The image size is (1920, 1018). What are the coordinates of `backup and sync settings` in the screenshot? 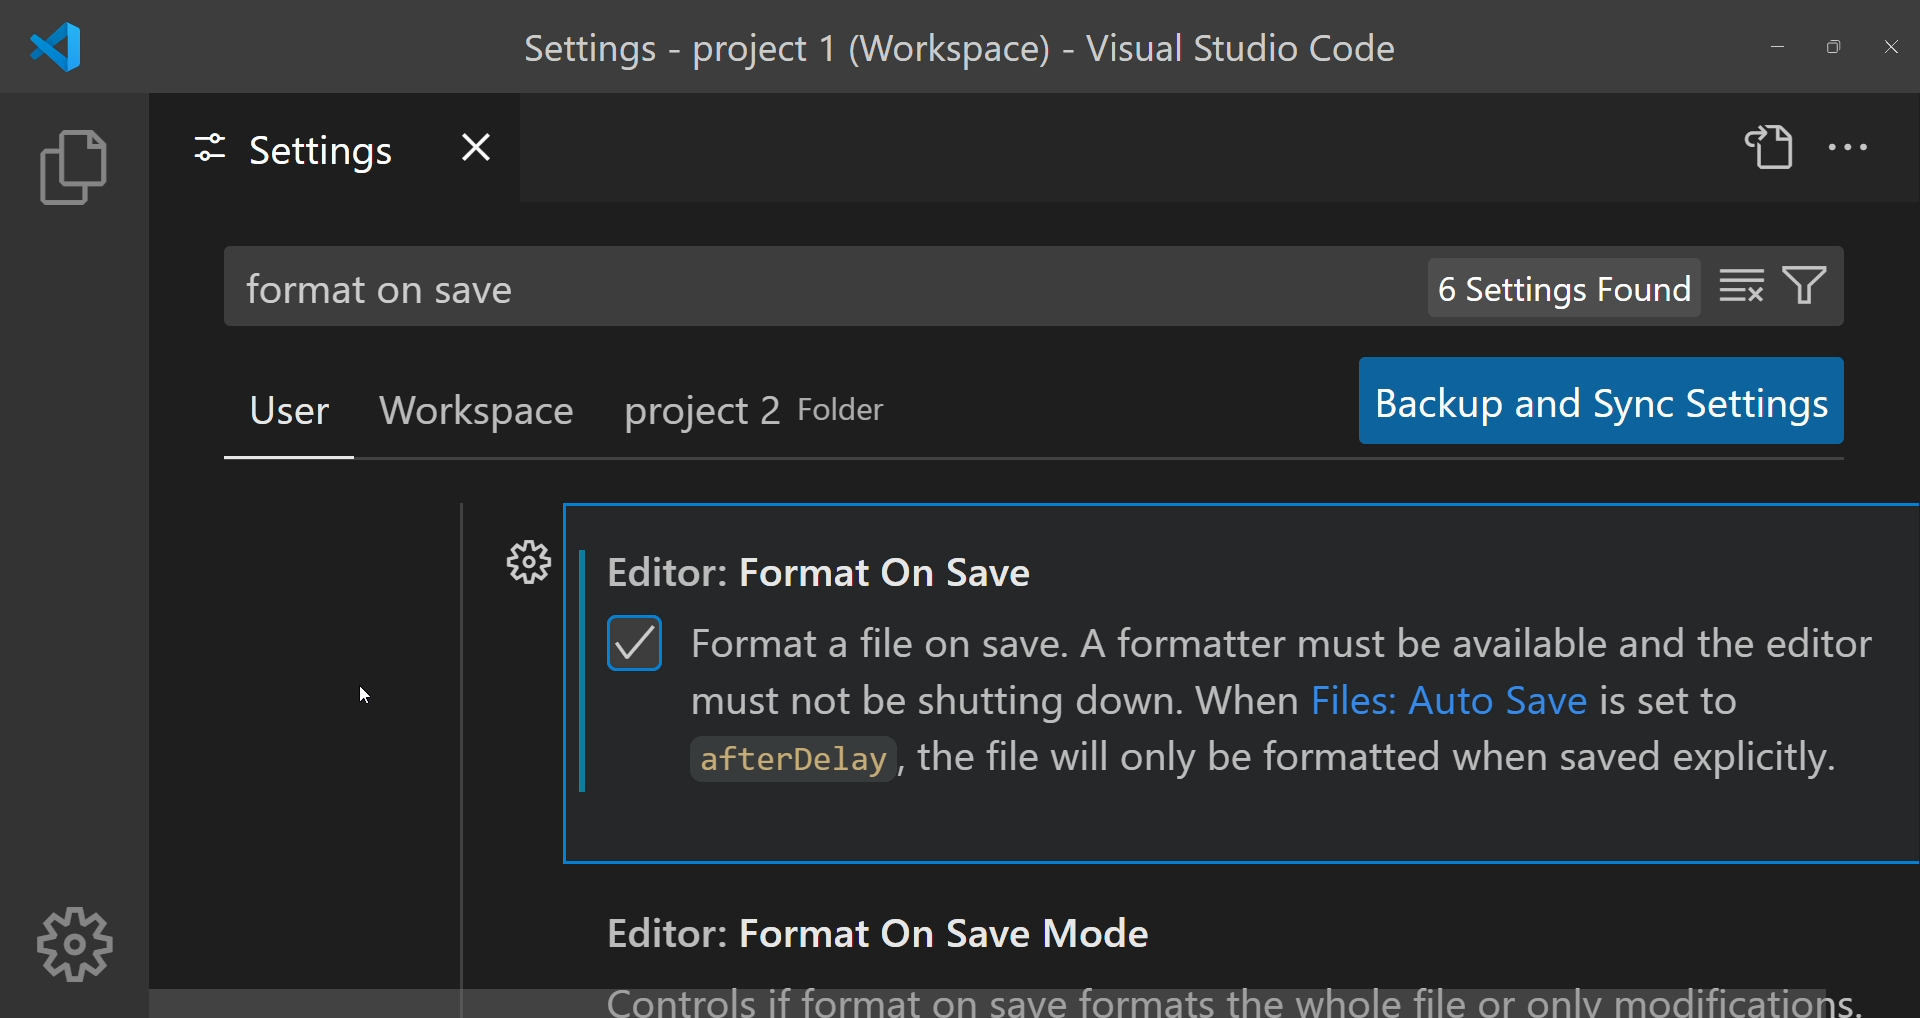 It's located at (1590, 401).